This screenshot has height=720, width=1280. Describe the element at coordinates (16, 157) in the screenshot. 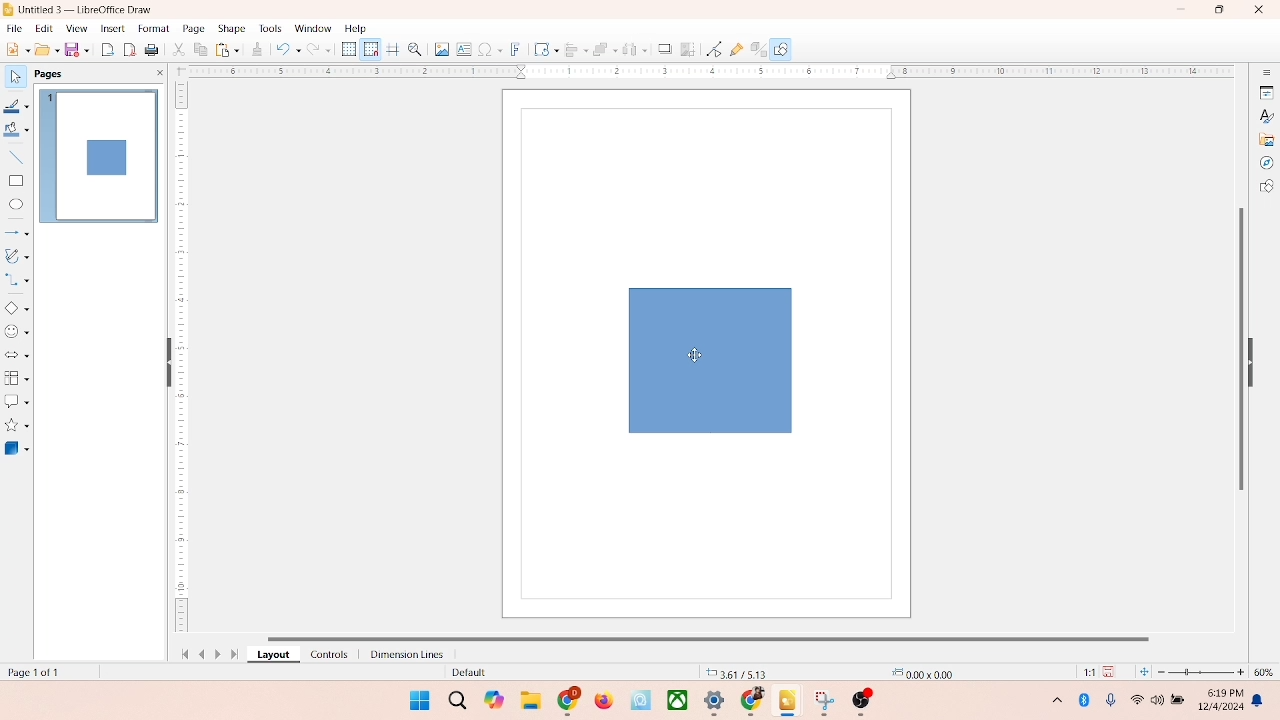

I see `insert line` at that location.